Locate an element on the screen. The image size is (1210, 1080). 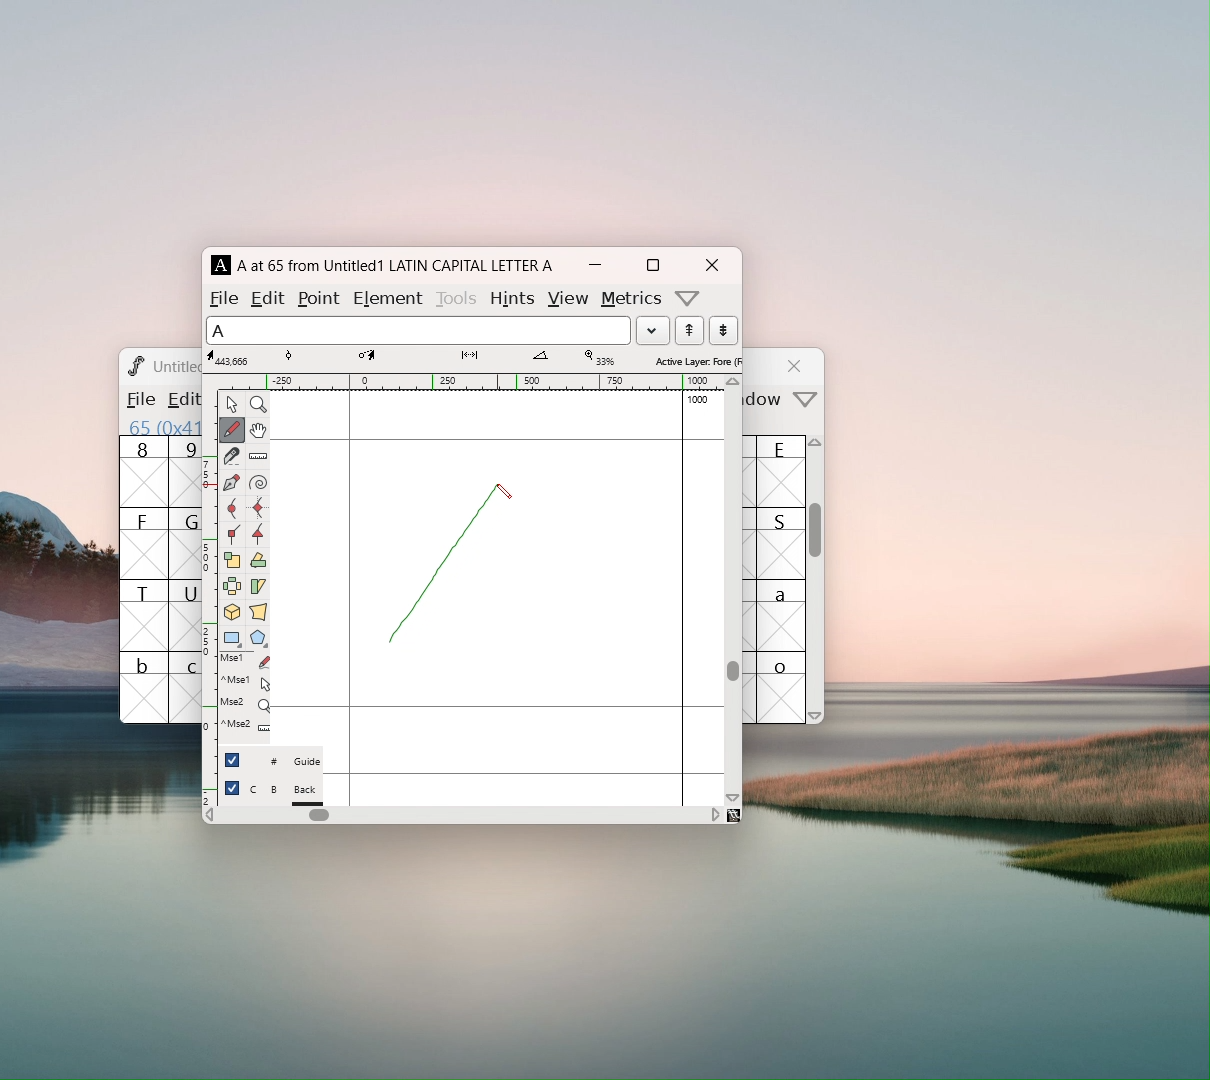
checkbox is located at coordinates (232, 788).